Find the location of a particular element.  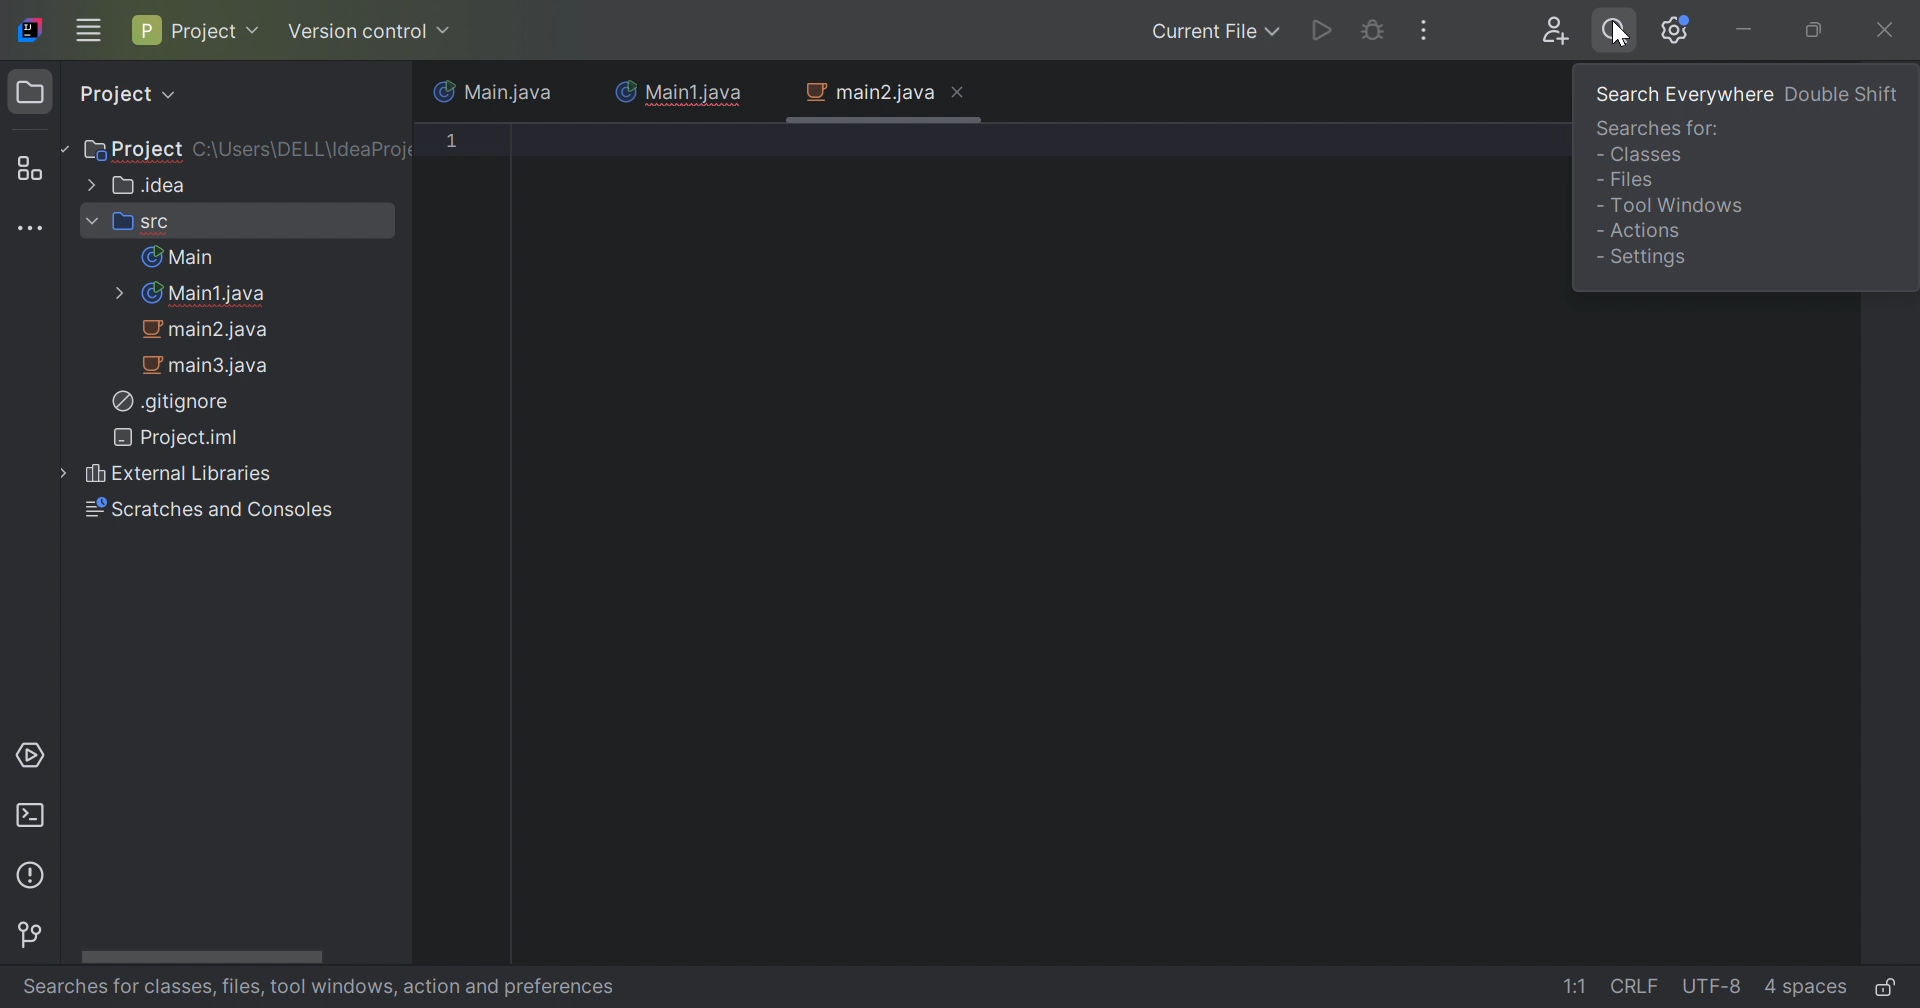

Main.java is located at coordinates (499, 92).